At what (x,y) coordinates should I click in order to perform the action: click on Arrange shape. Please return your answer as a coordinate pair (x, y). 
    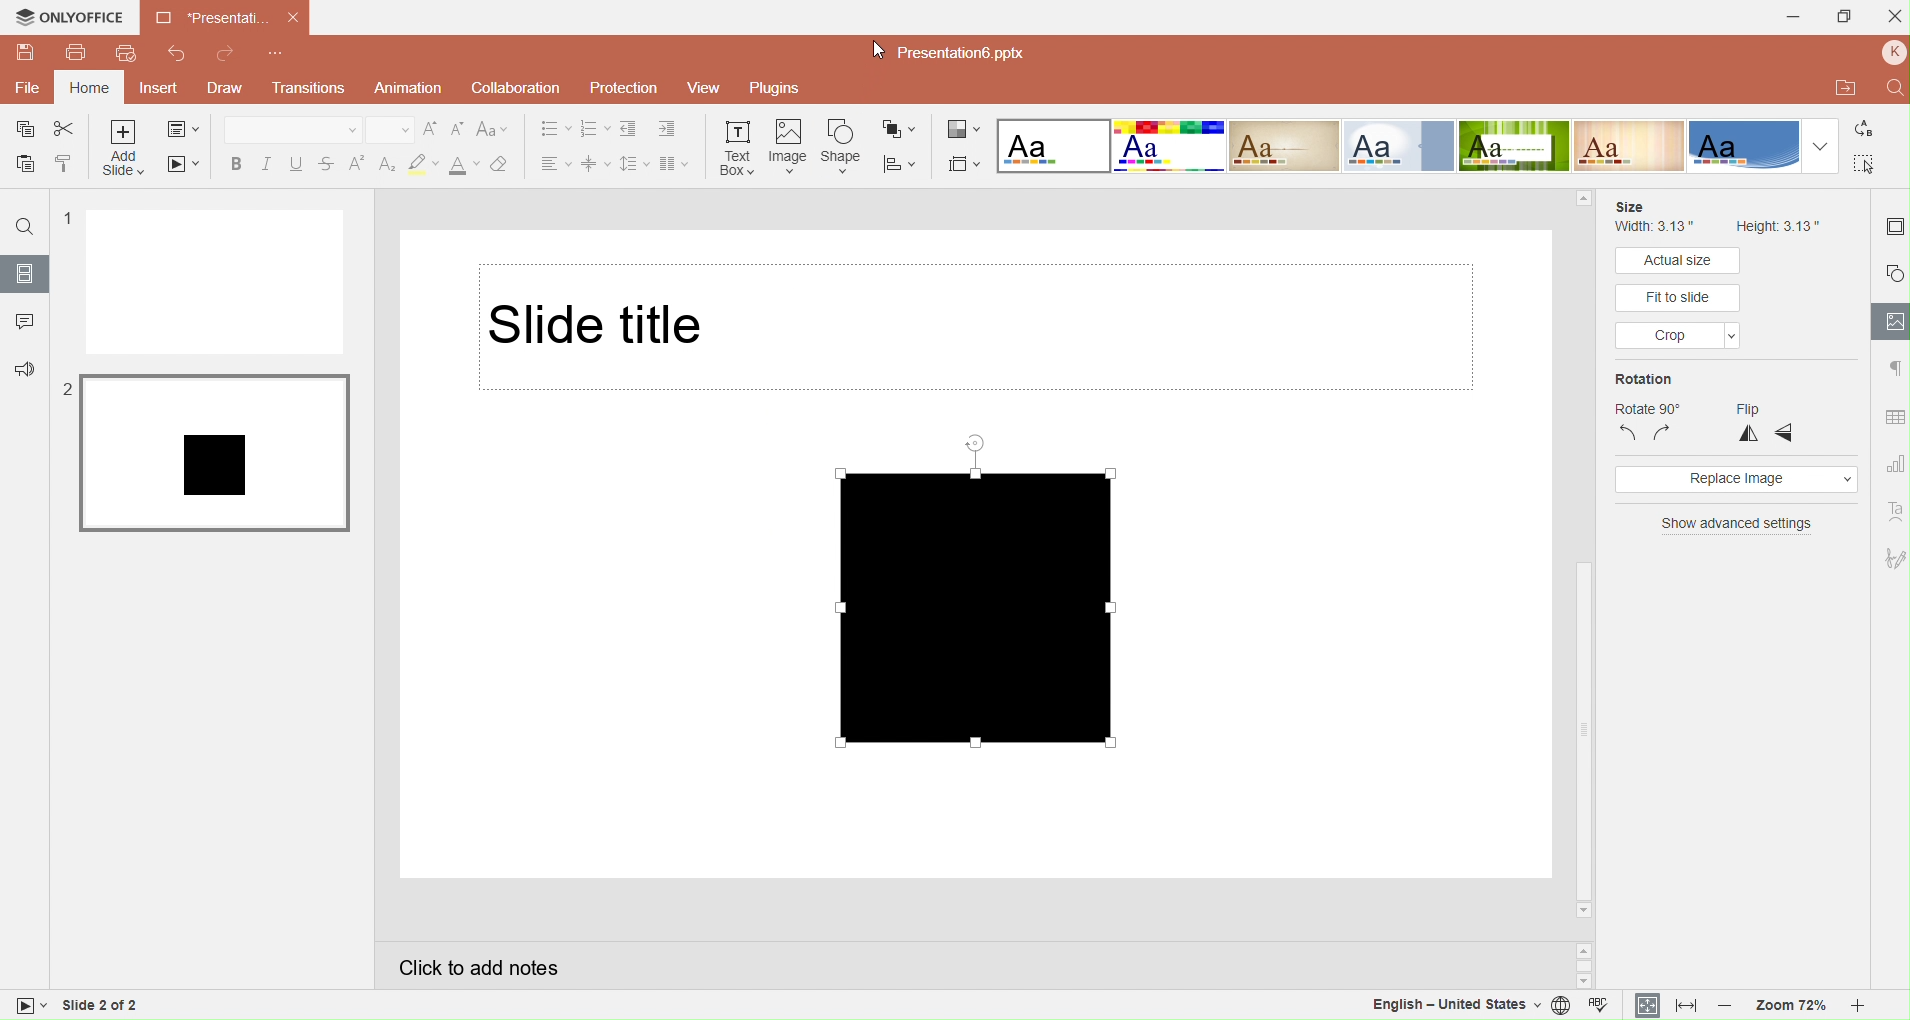
    Looking at the image, I should click on (900, 128).